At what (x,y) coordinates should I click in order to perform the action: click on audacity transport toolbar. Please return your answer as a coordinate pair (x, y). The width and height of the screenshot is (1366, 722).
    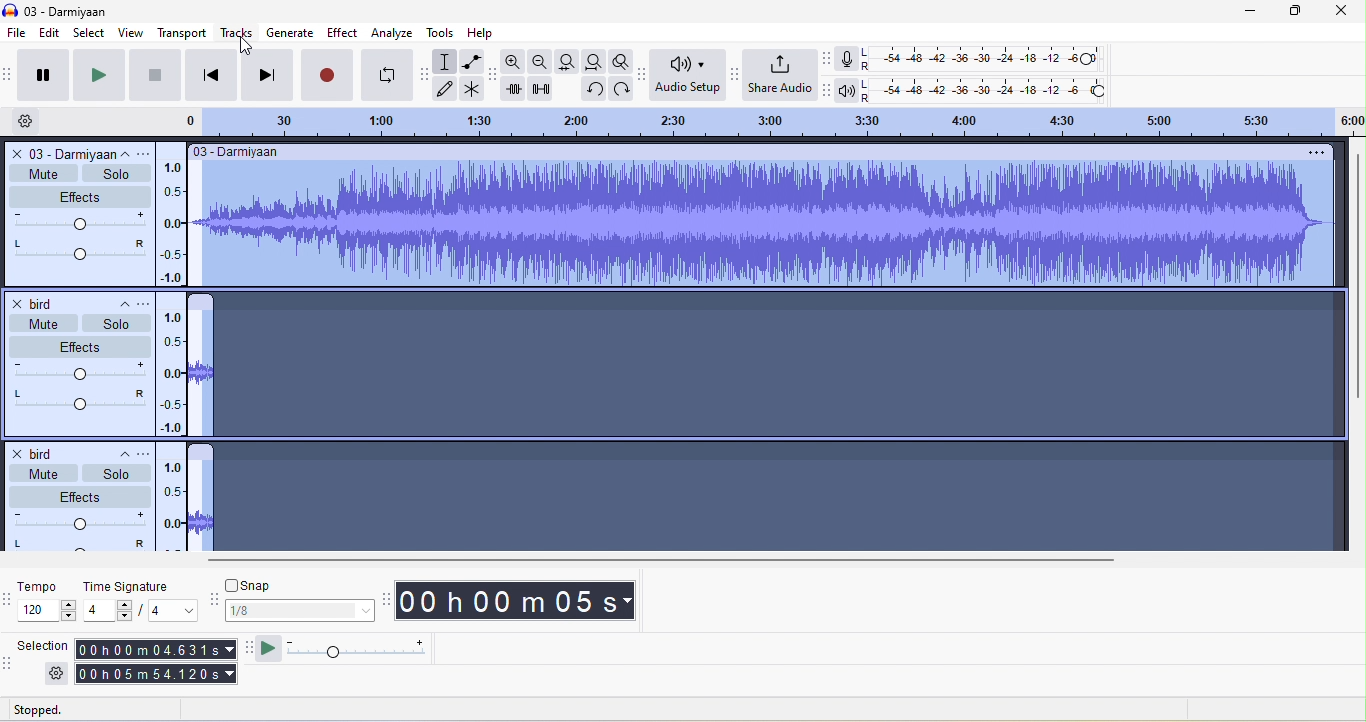
    Looking at the image, I should click on (9, 74).